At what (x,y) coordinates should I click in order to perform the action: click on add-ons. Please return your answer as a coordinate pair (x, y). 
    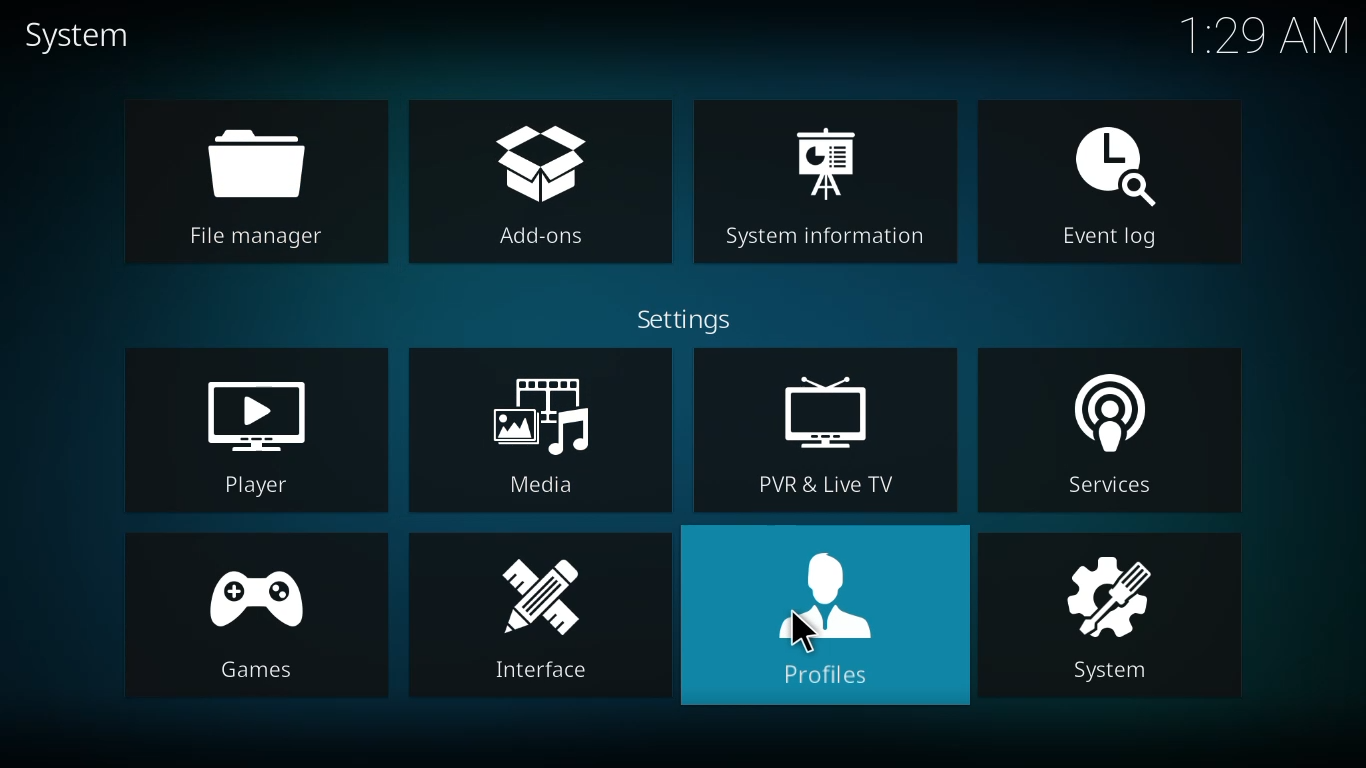
    Looking at the image, I should click on (544, 188).